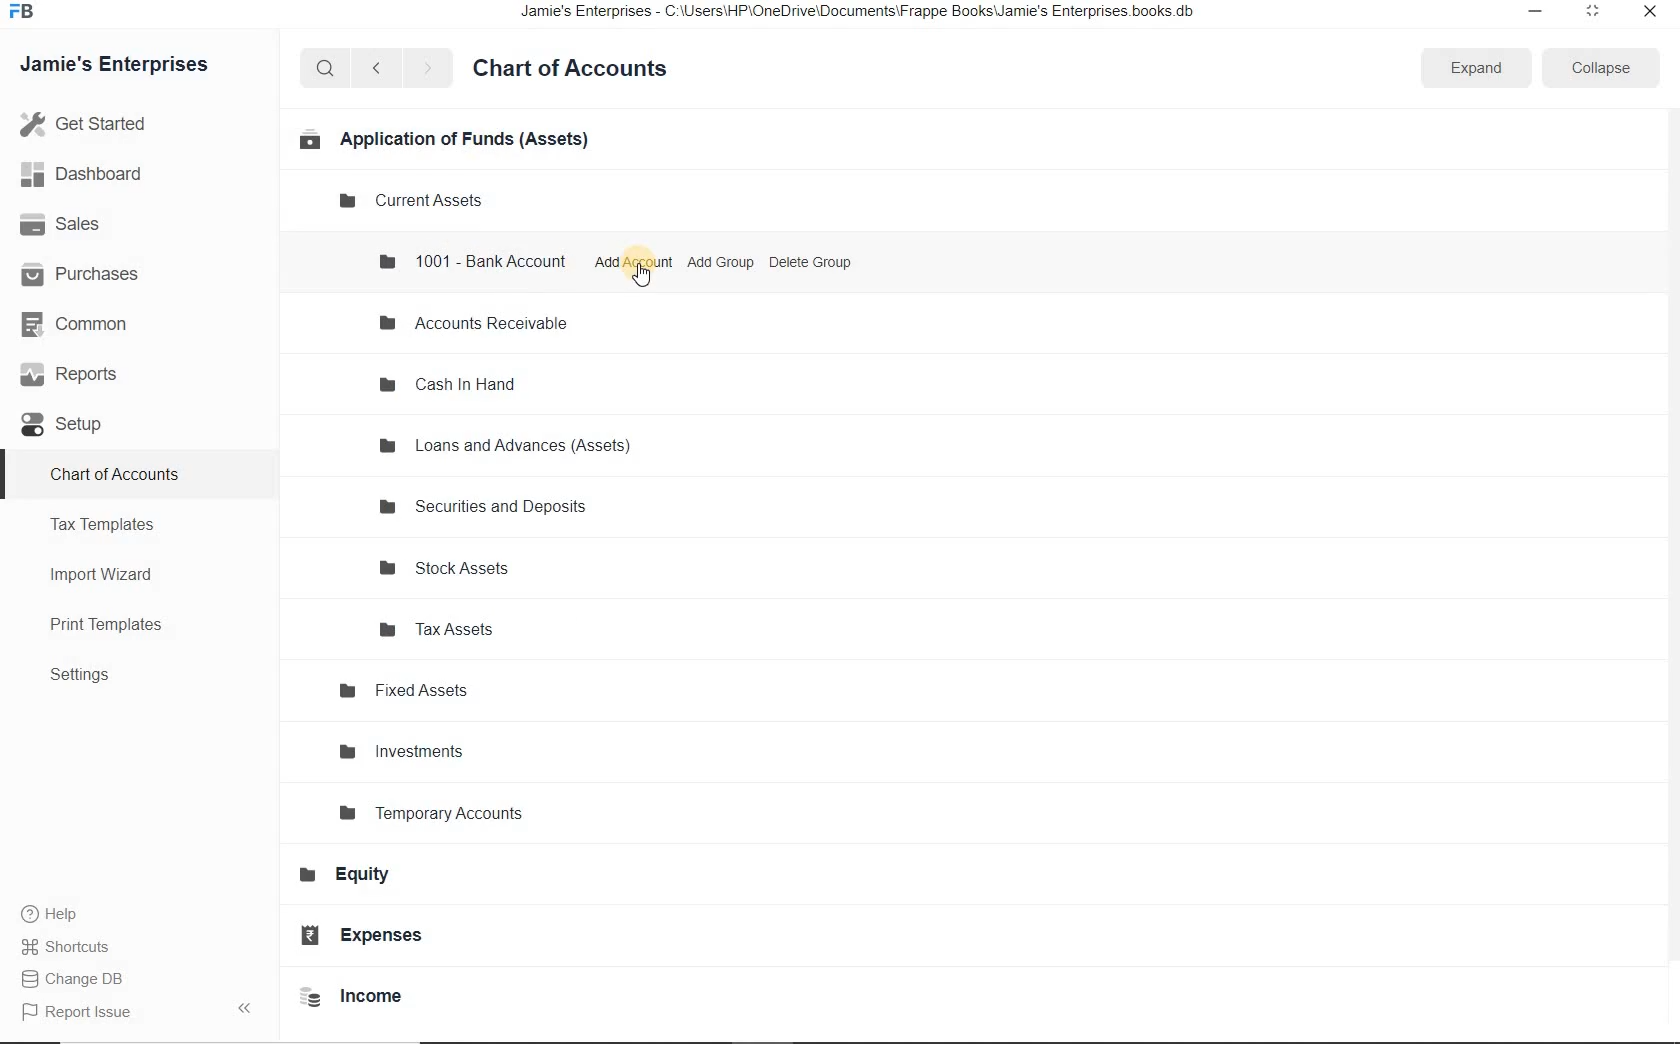 This screenshot has height=1044, width=1680. I want to click on Equity, so click(357, 876).